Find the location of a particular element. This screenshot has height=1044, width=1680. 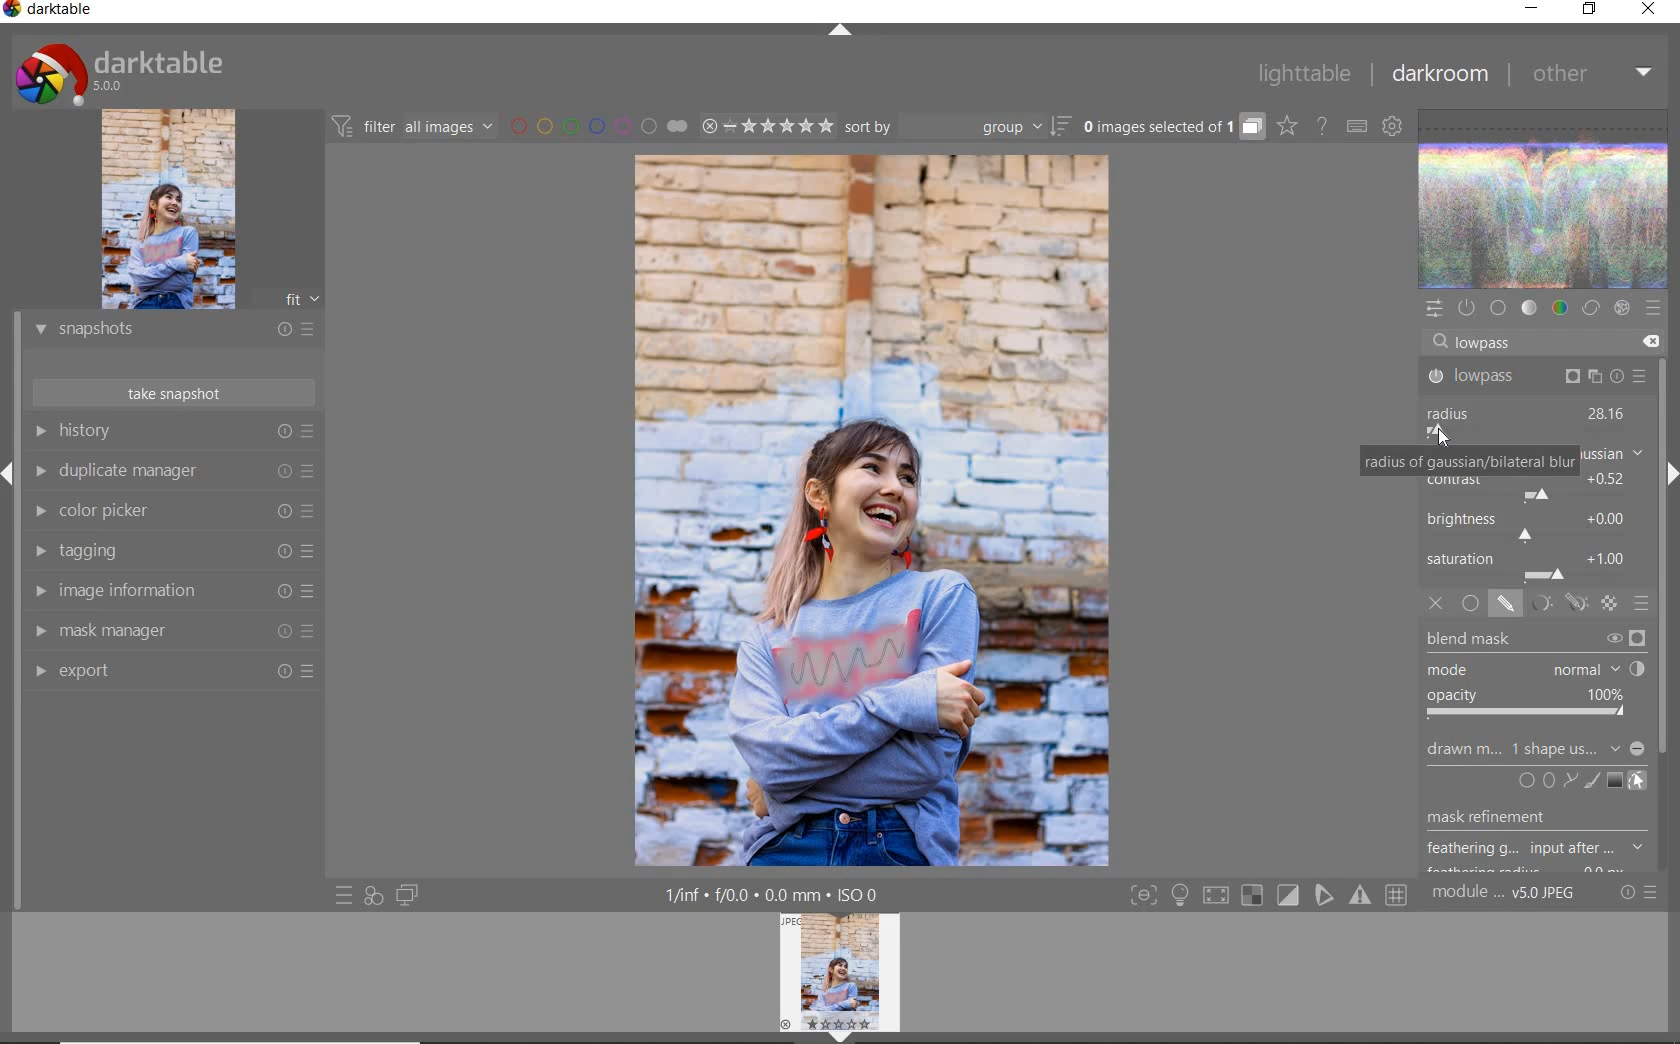

lowpass is located at coordinates (1534, 377).